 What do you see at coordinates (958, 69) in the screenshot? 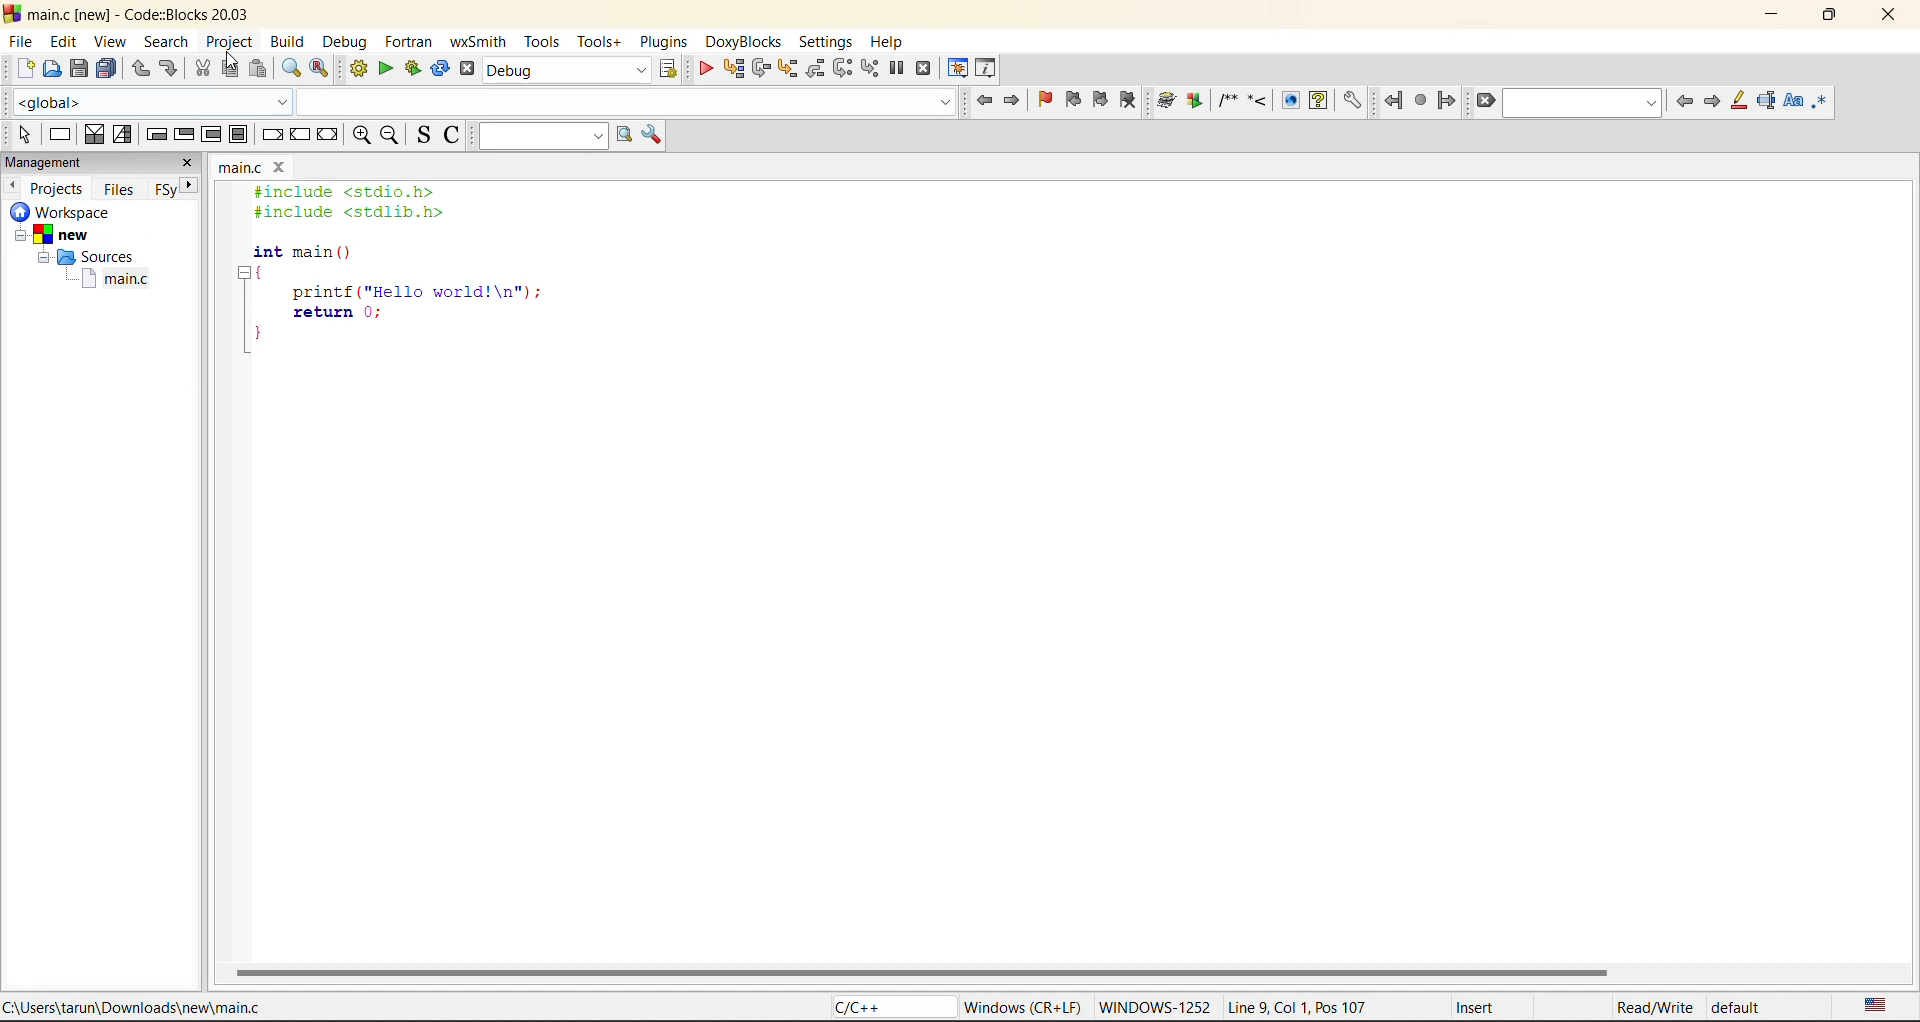
I see `debugging windows` at bounding box center [958, 69].